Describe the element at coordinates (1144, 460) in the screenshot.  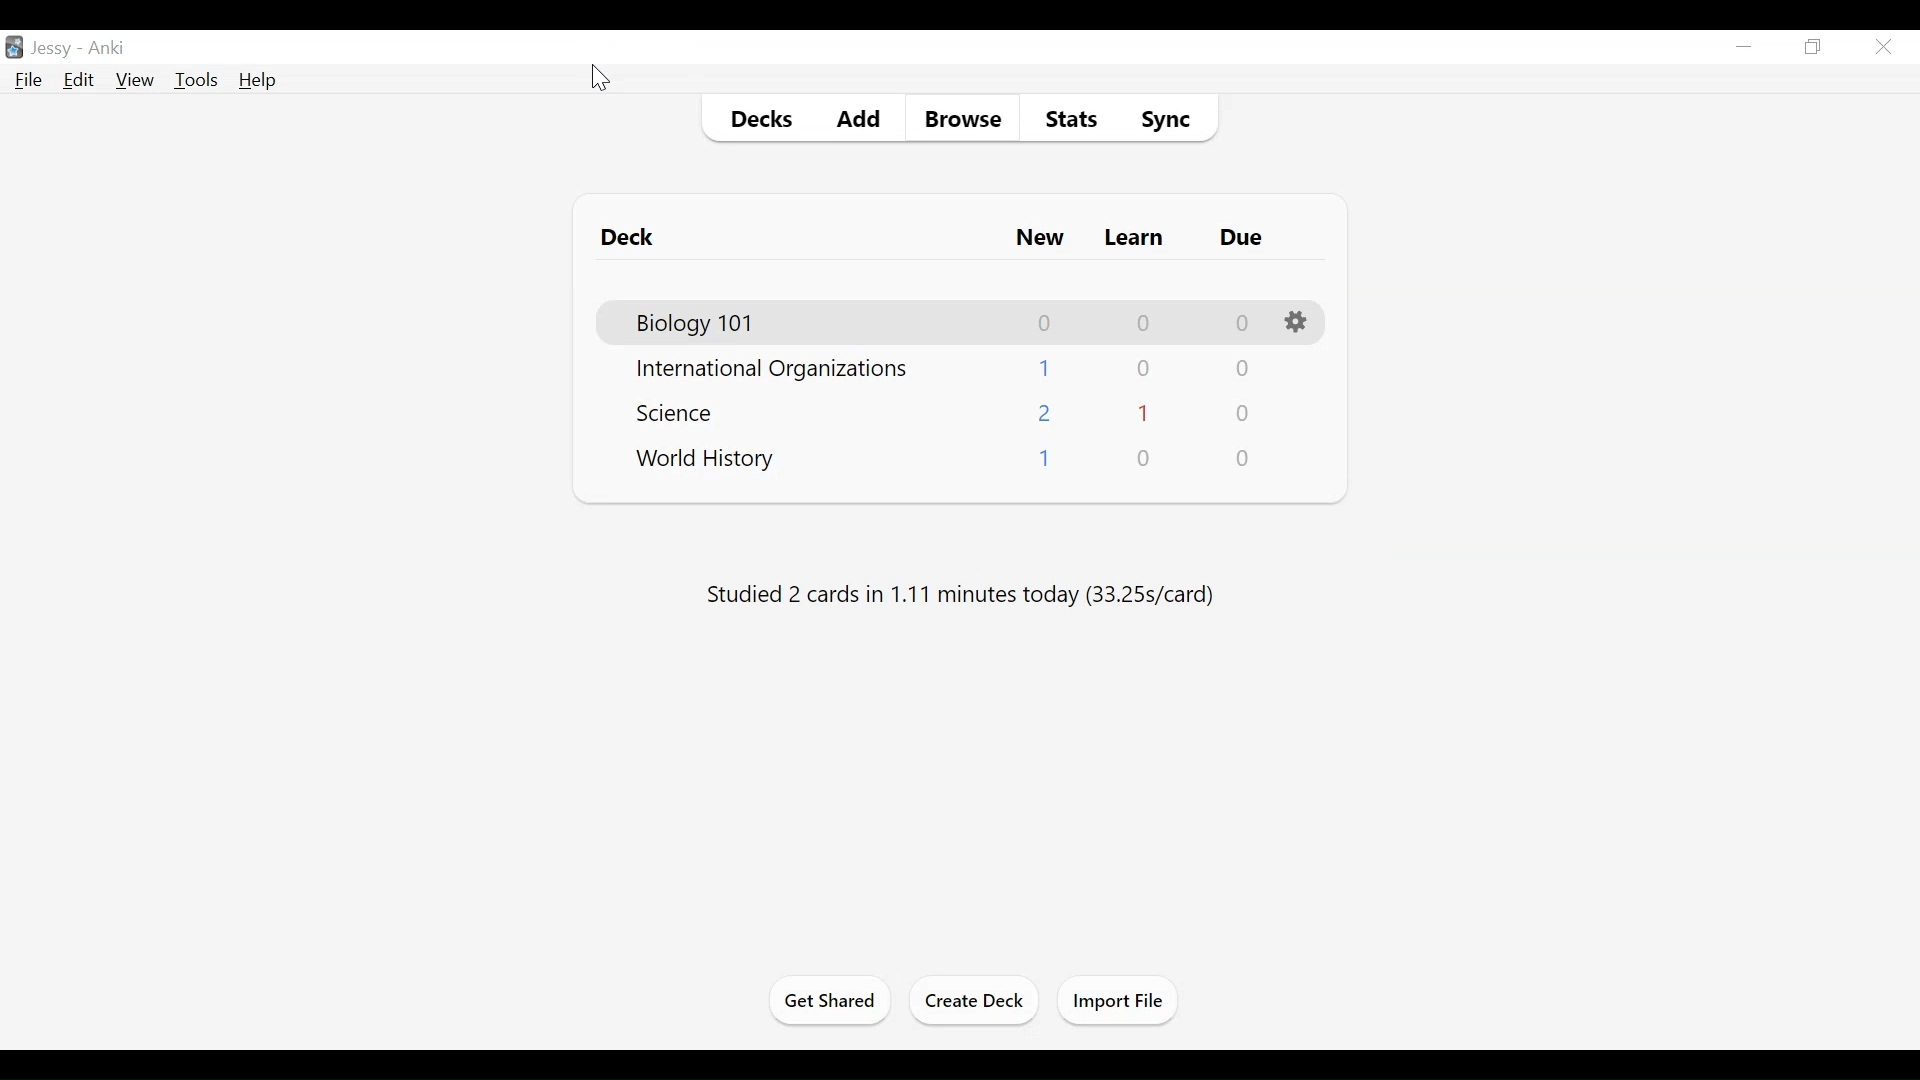
I see `Learn Cards Count` at that location.